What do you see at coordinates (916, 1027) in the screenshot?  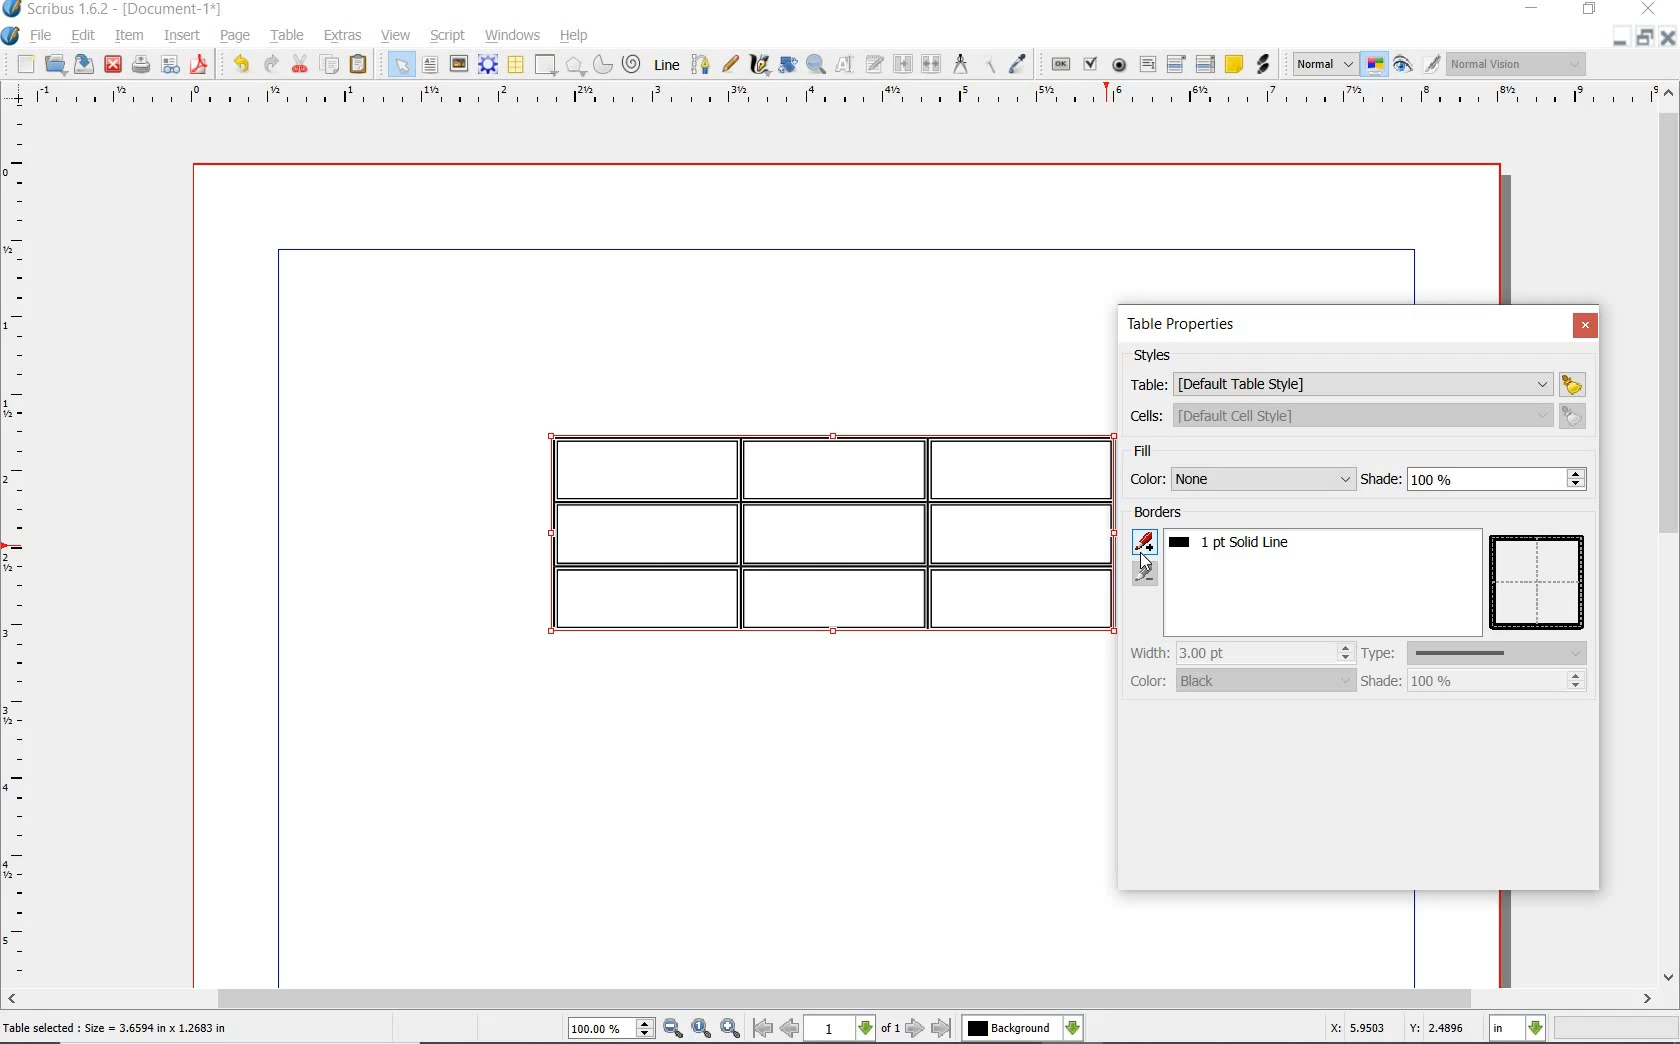 I see `go to next page` at bounding box center [916, 1027].